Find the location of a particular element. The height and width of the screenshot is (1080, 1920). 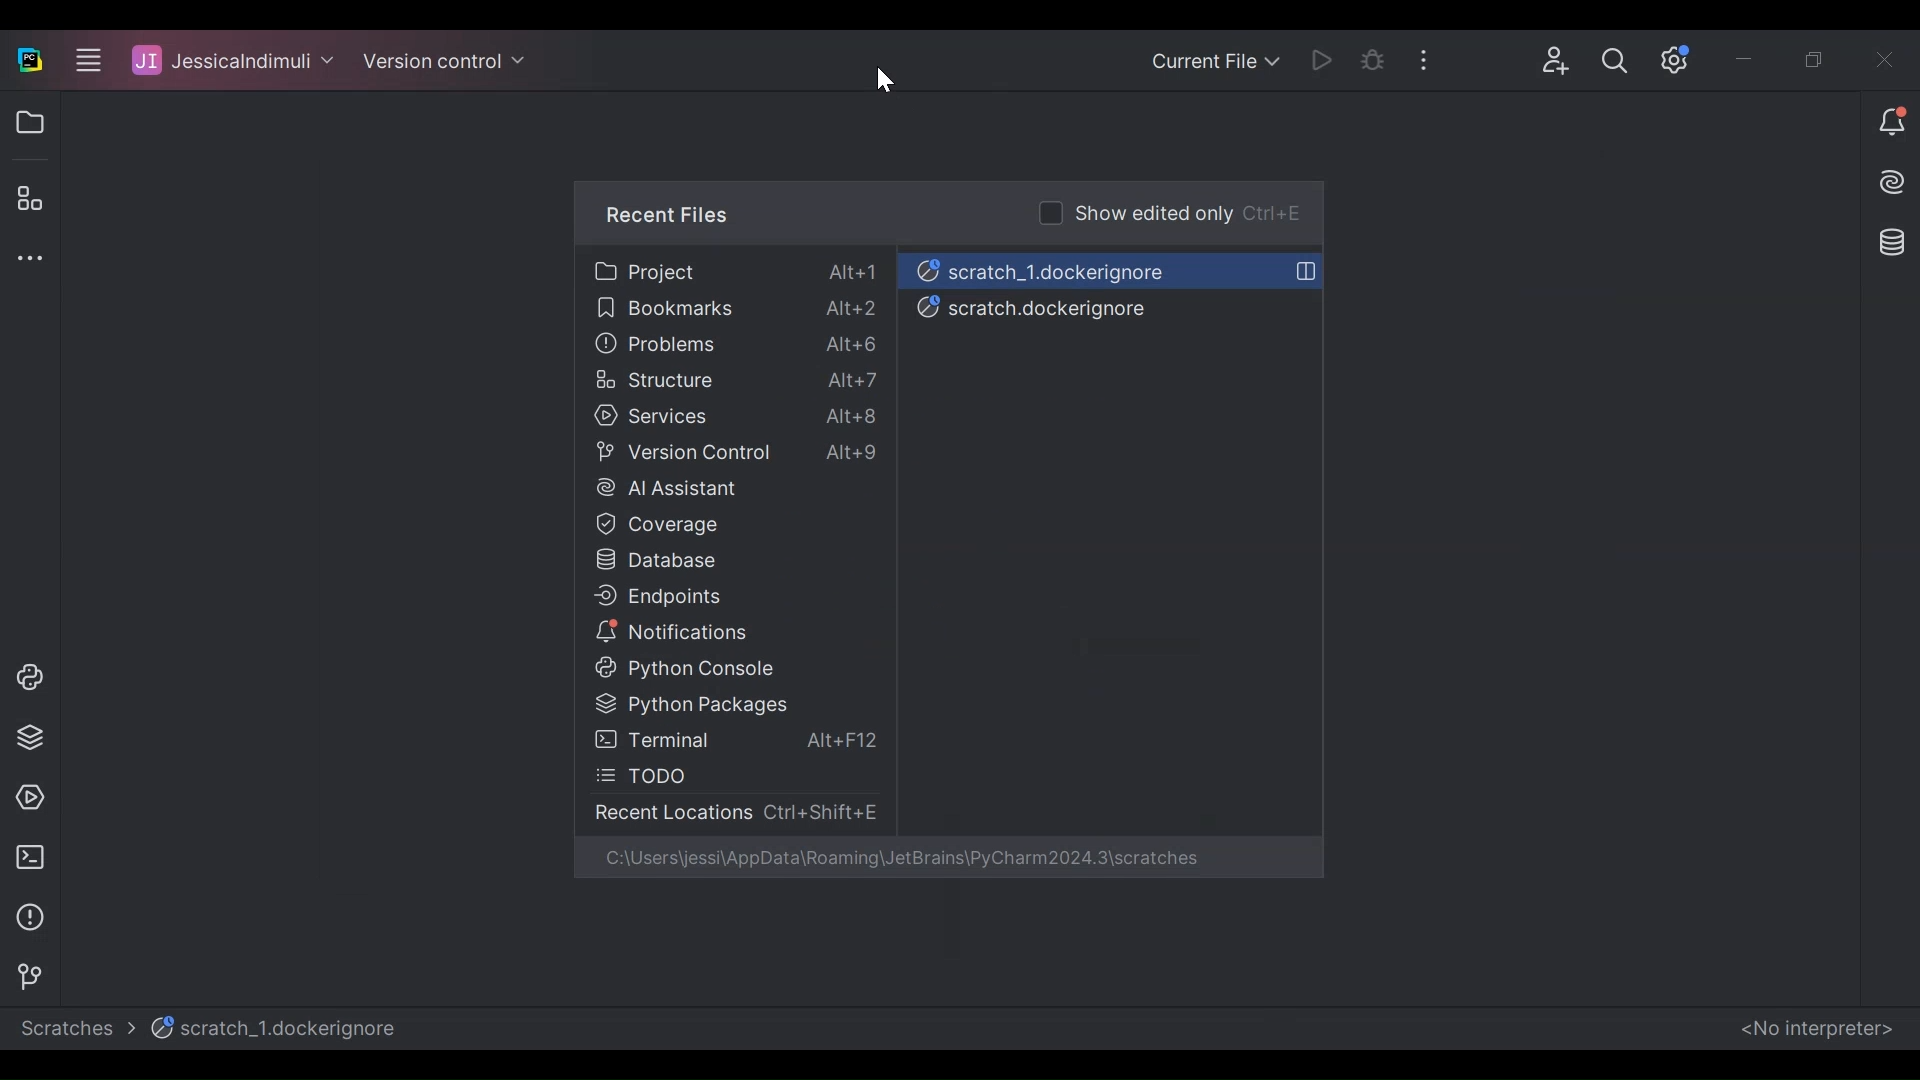

TODO is located at coordinates (723, 776).